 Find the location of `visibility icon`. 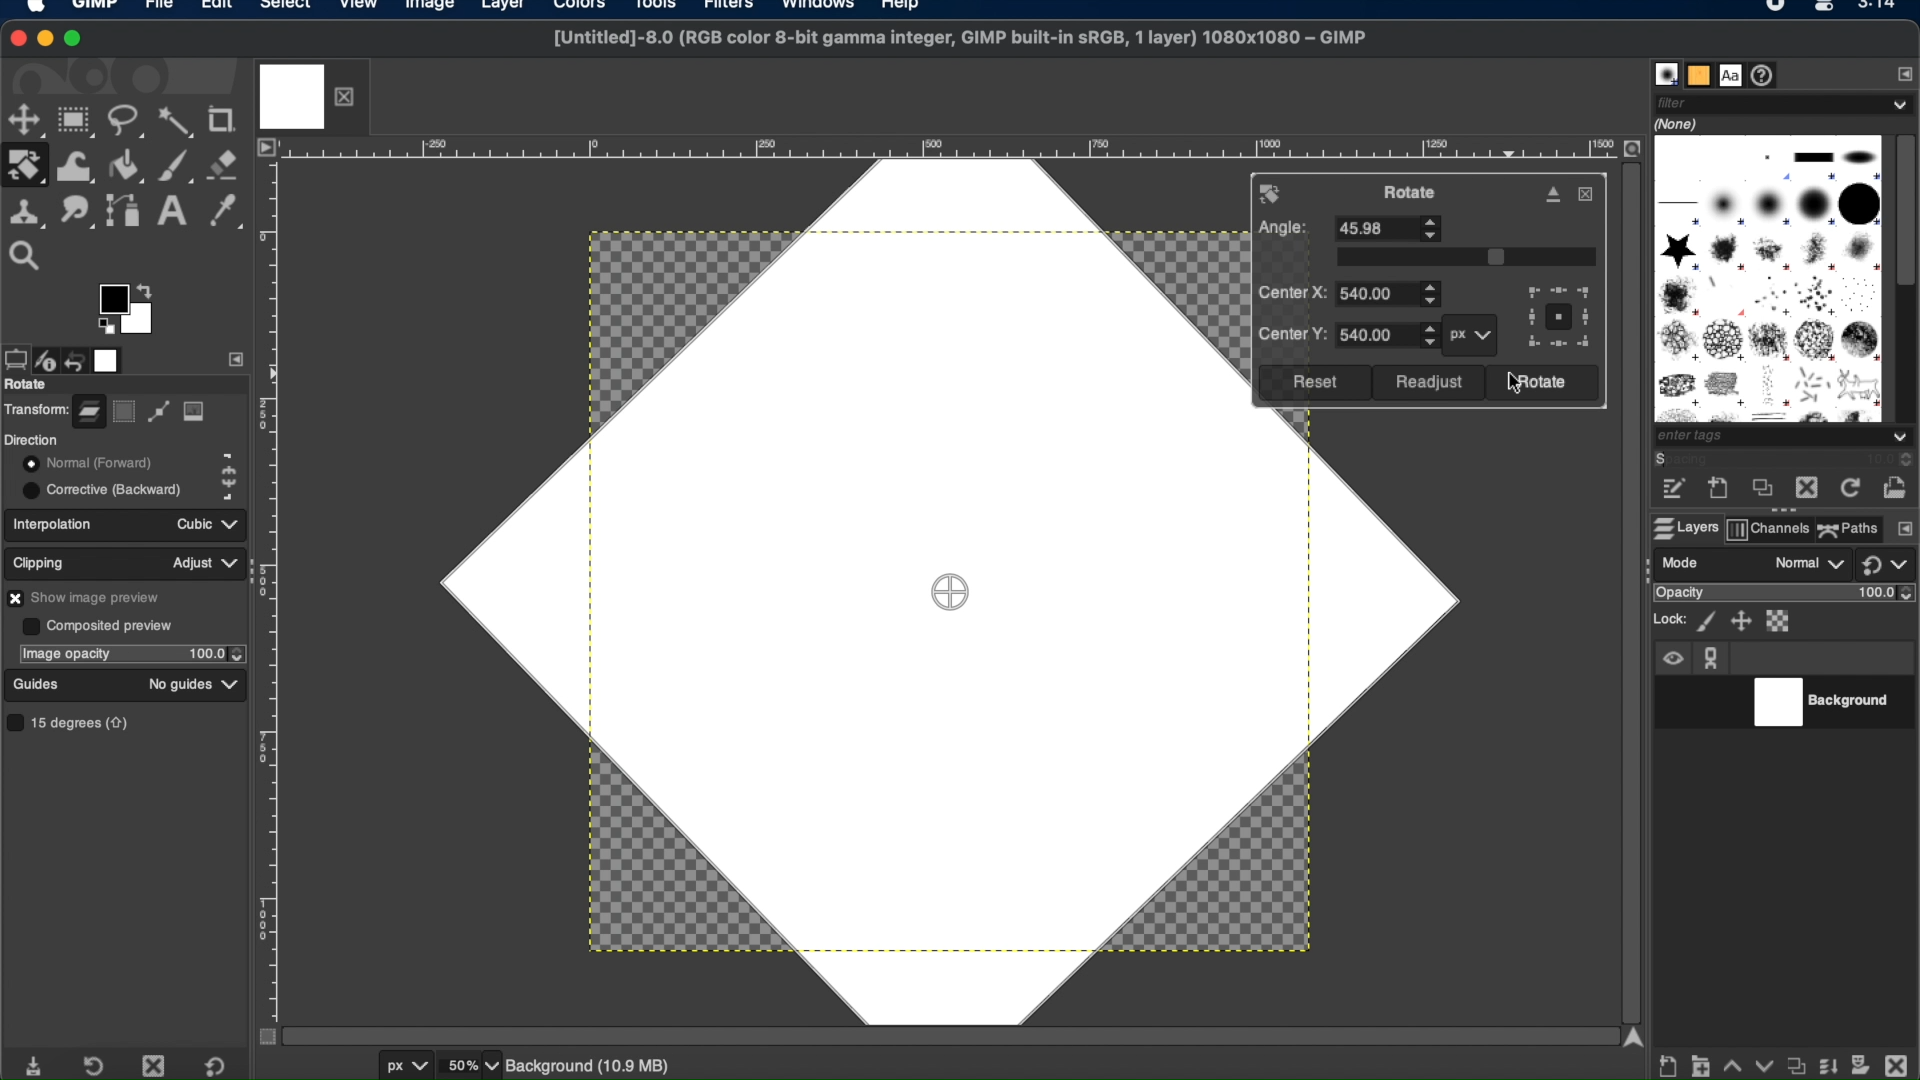

visibility icon is located at coordinates (1672, 660).